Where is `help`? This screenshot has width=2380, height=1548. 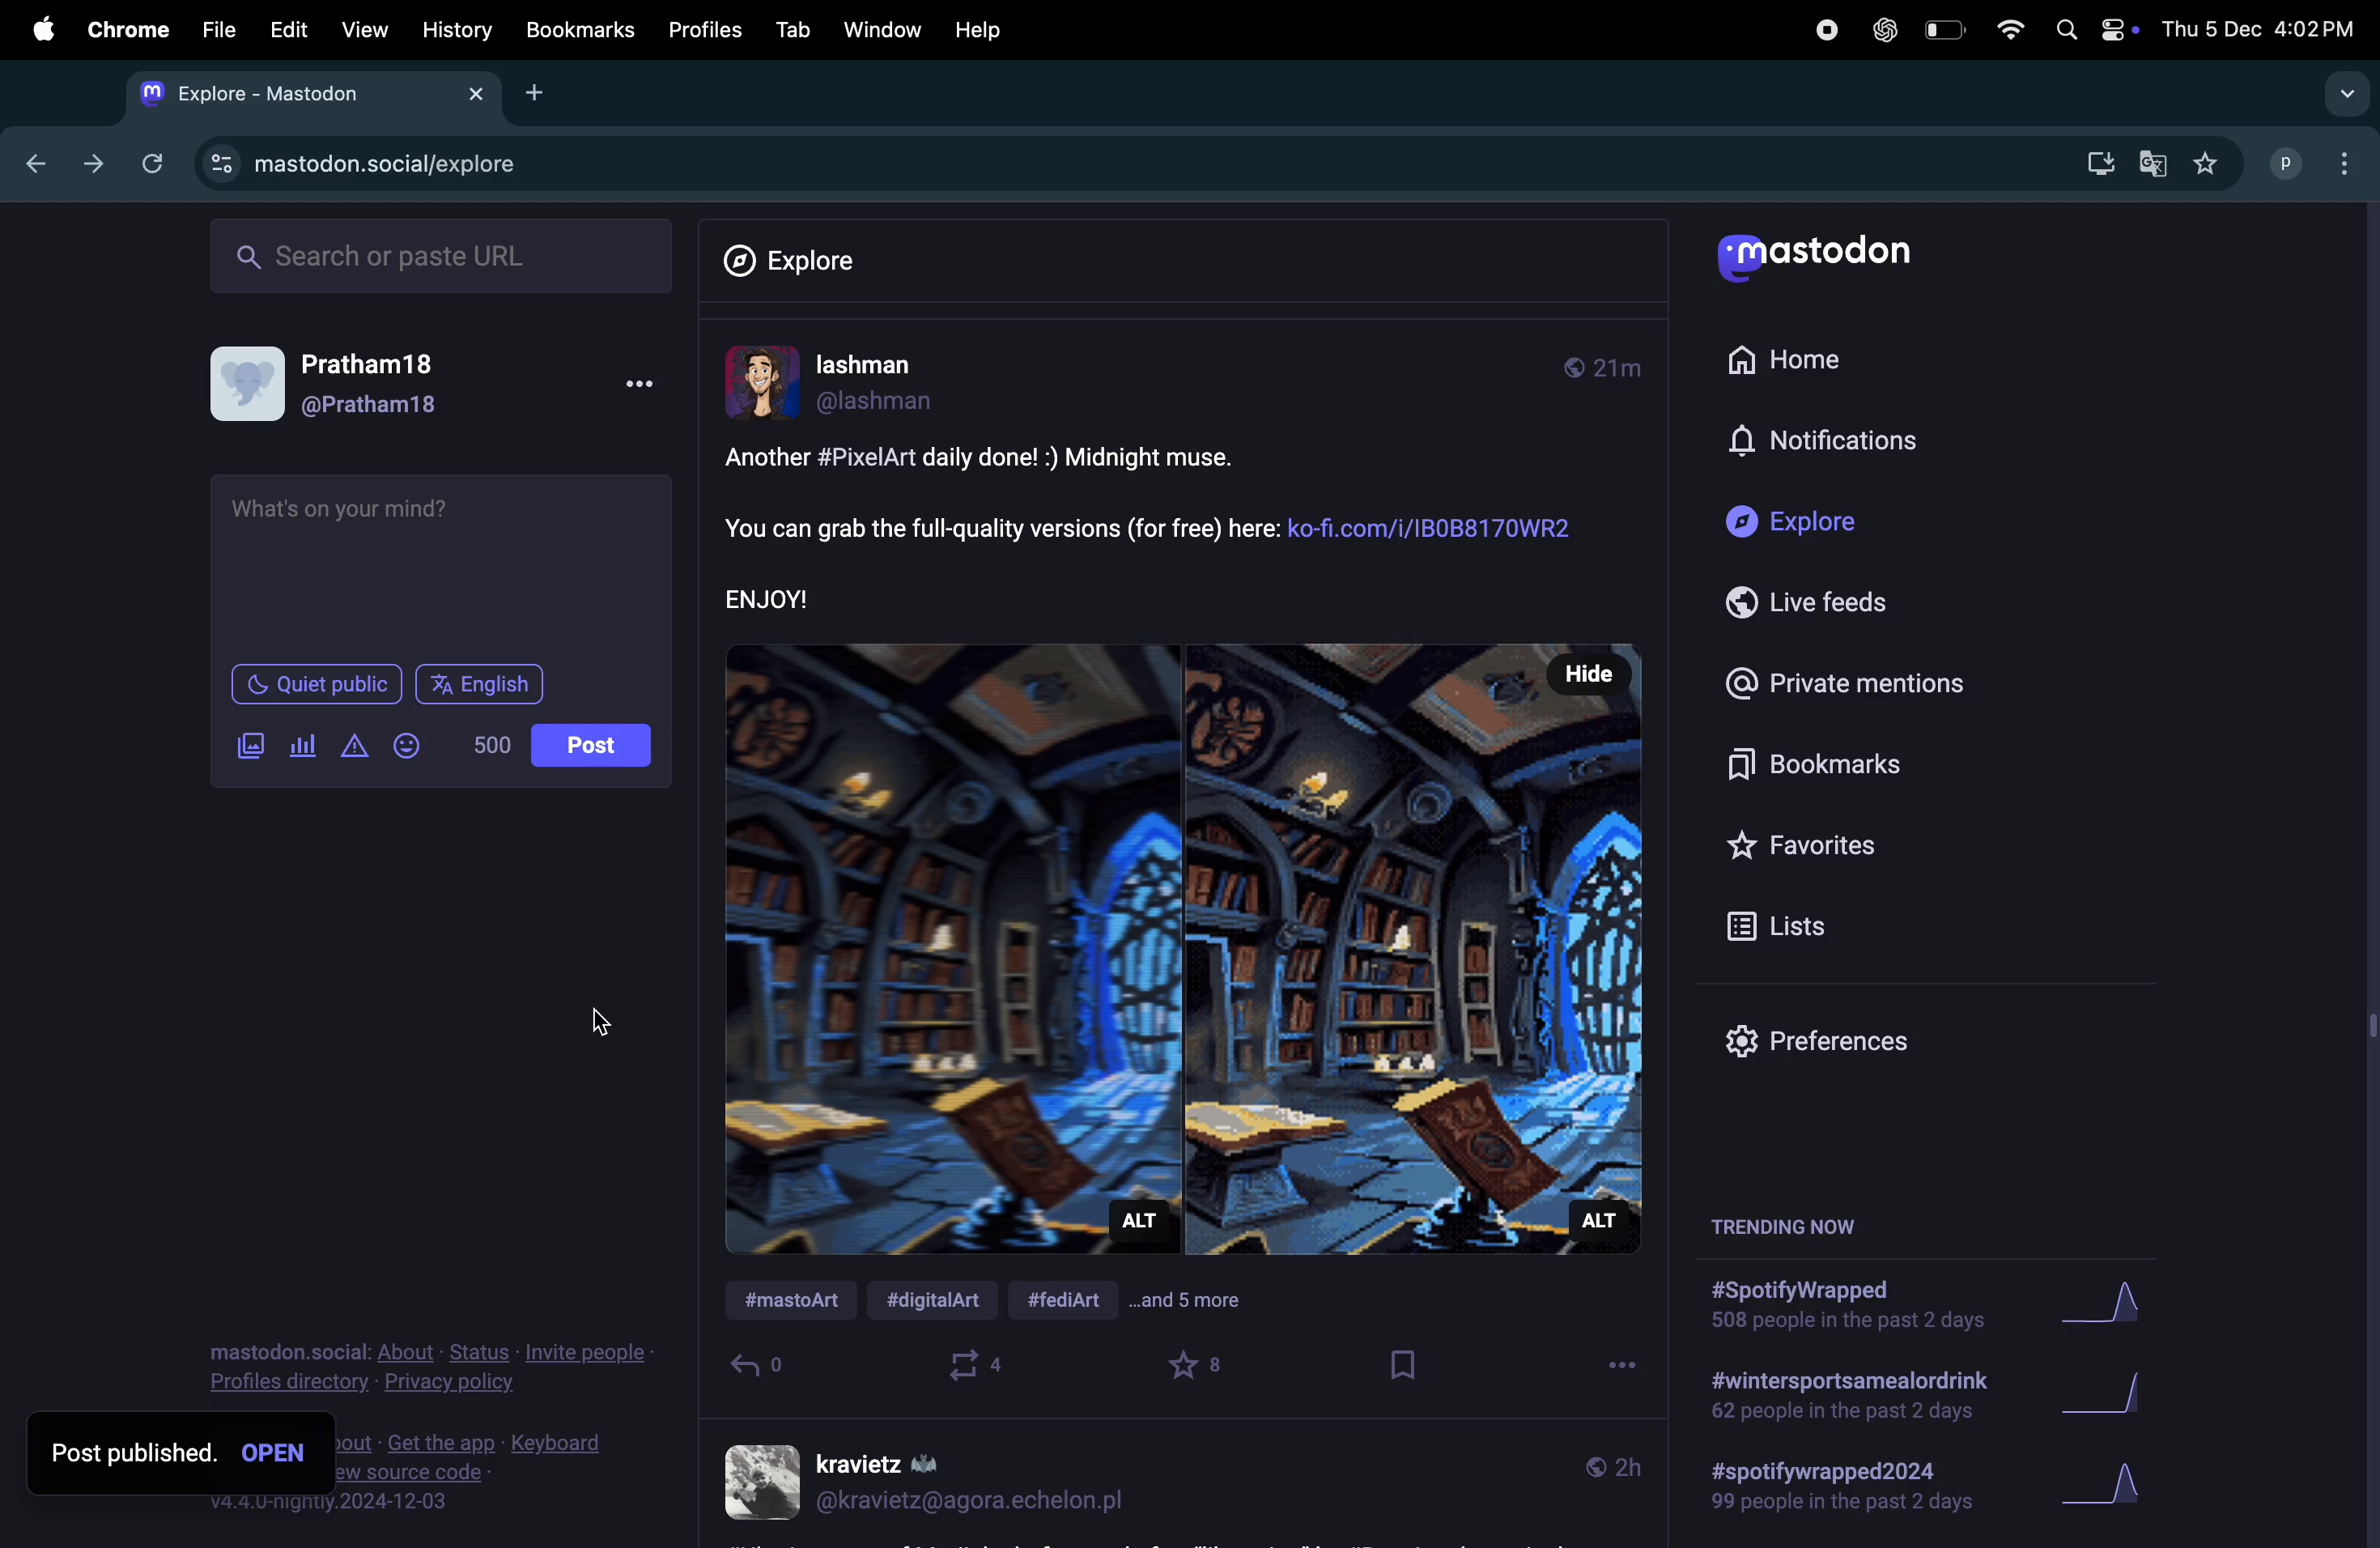
help is located at coordinates (984, 28).